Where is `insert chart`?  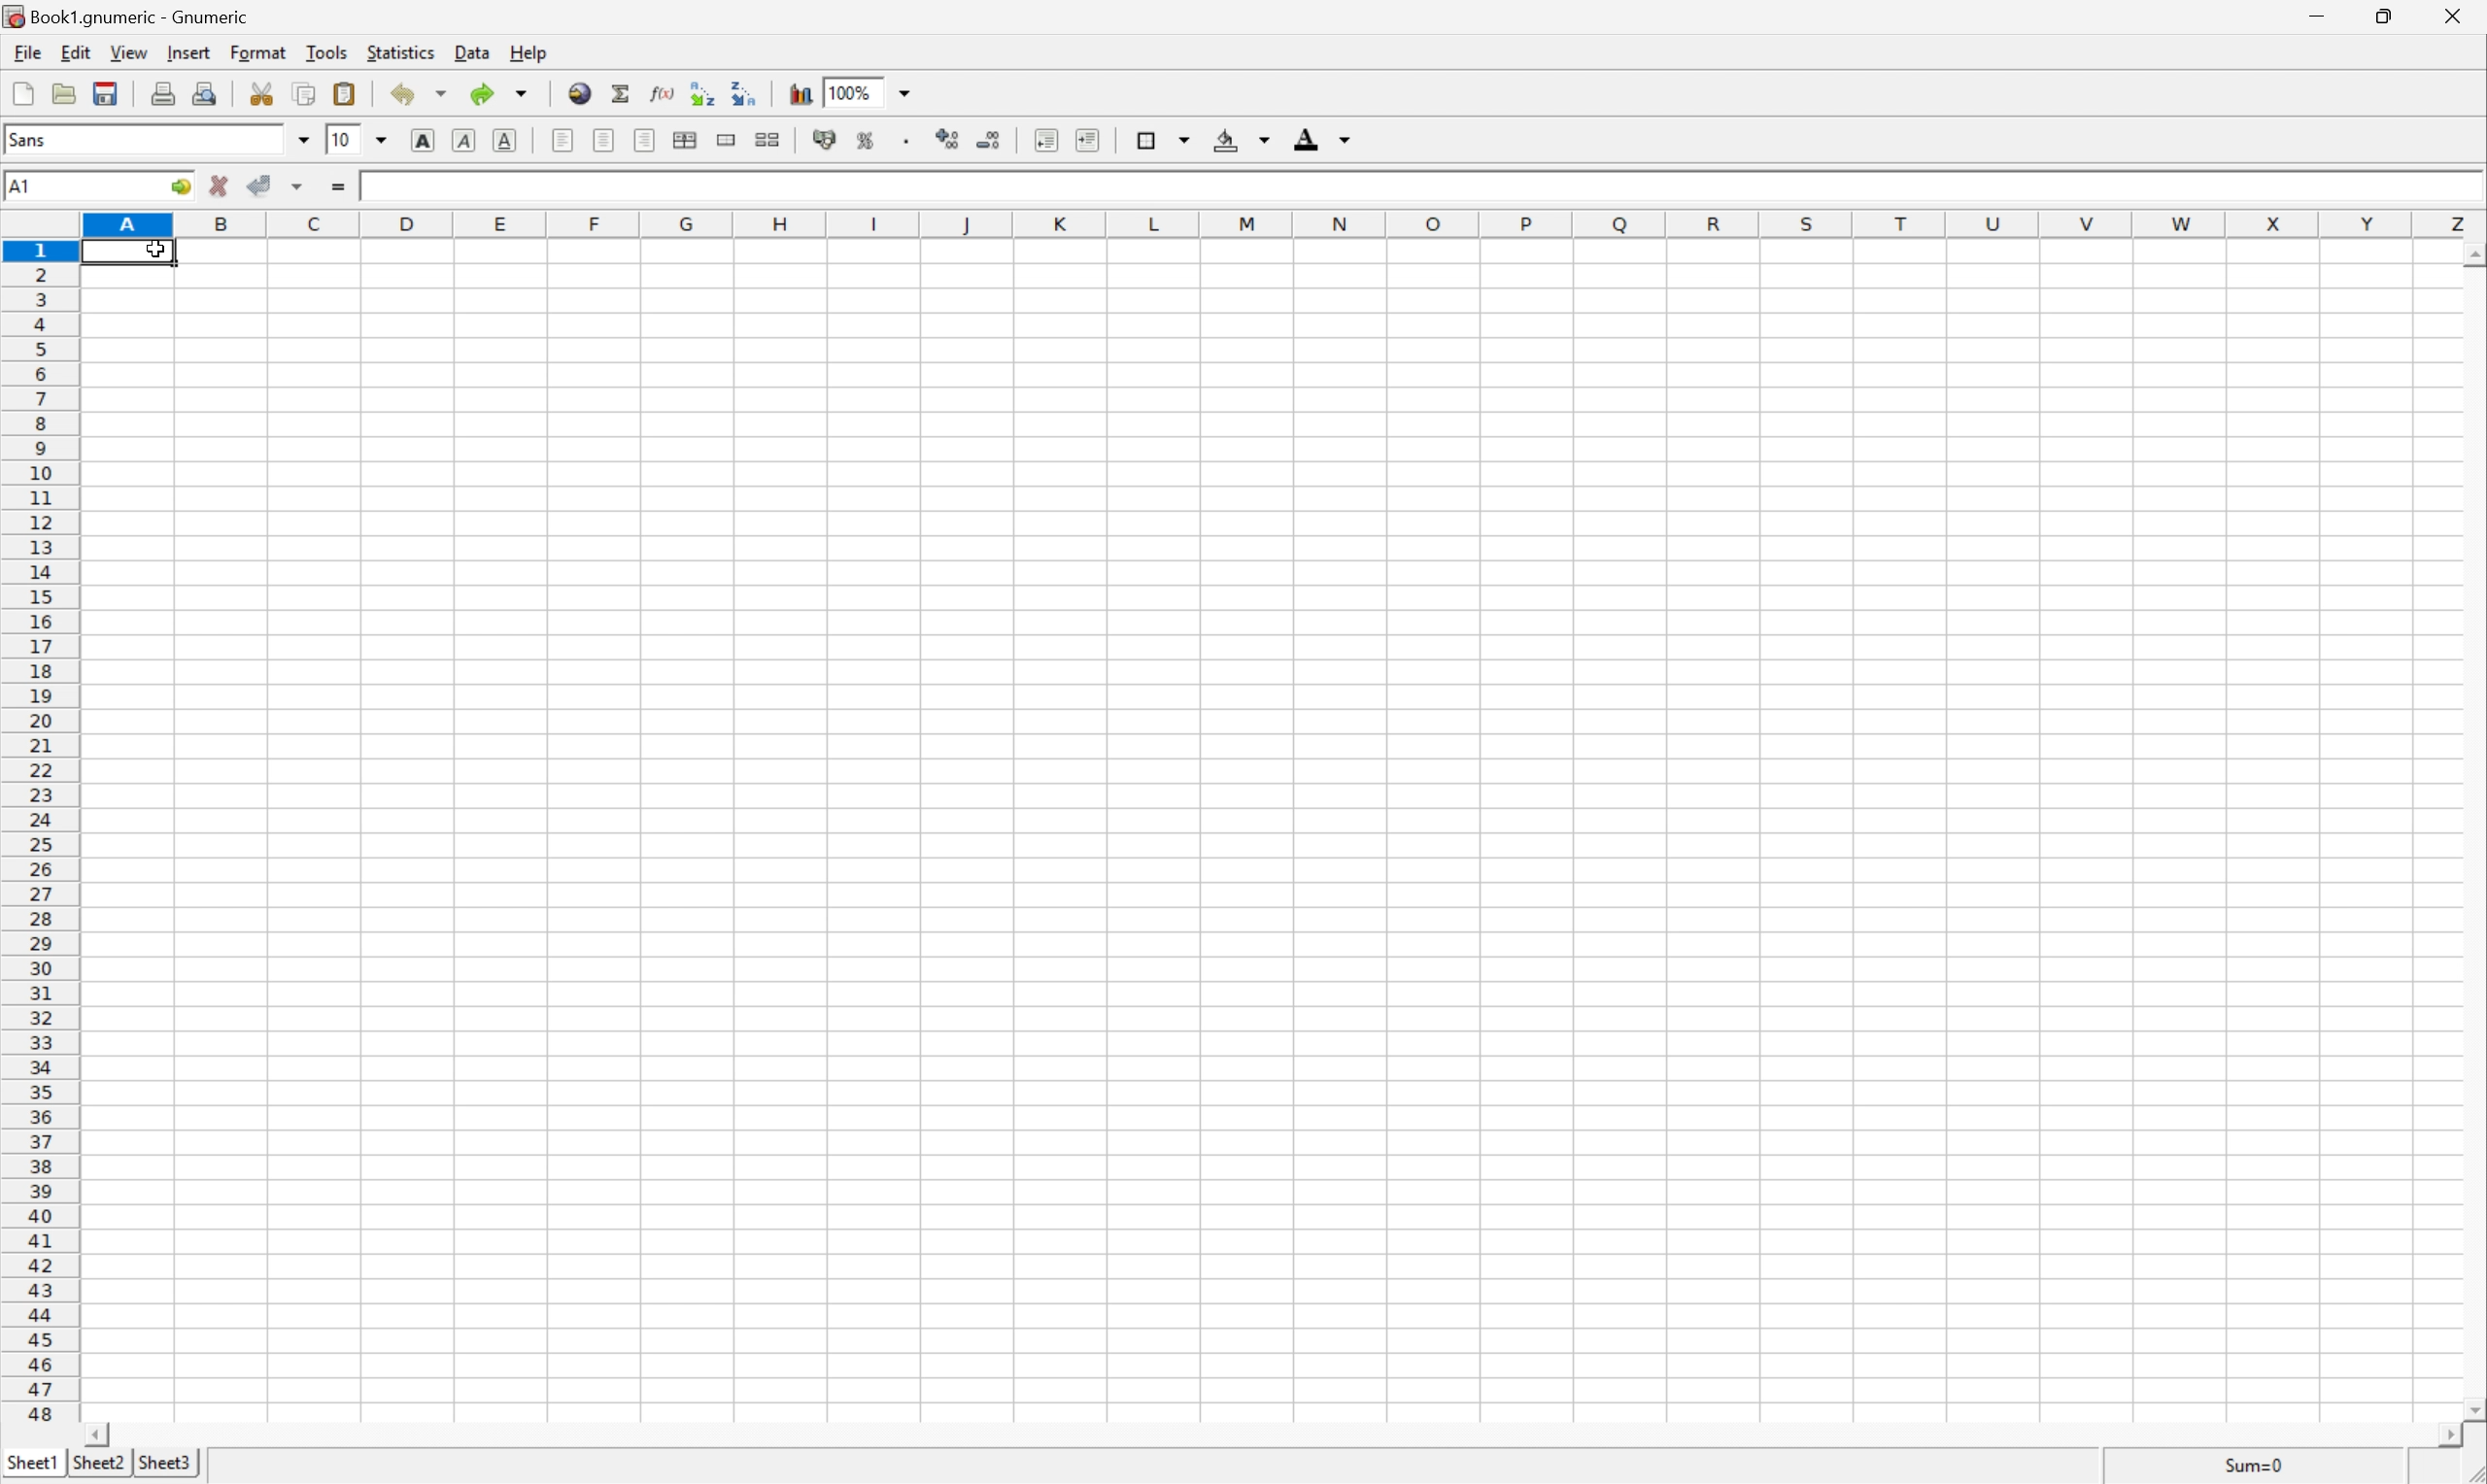 insert chart is located at coordinates (798, 91).